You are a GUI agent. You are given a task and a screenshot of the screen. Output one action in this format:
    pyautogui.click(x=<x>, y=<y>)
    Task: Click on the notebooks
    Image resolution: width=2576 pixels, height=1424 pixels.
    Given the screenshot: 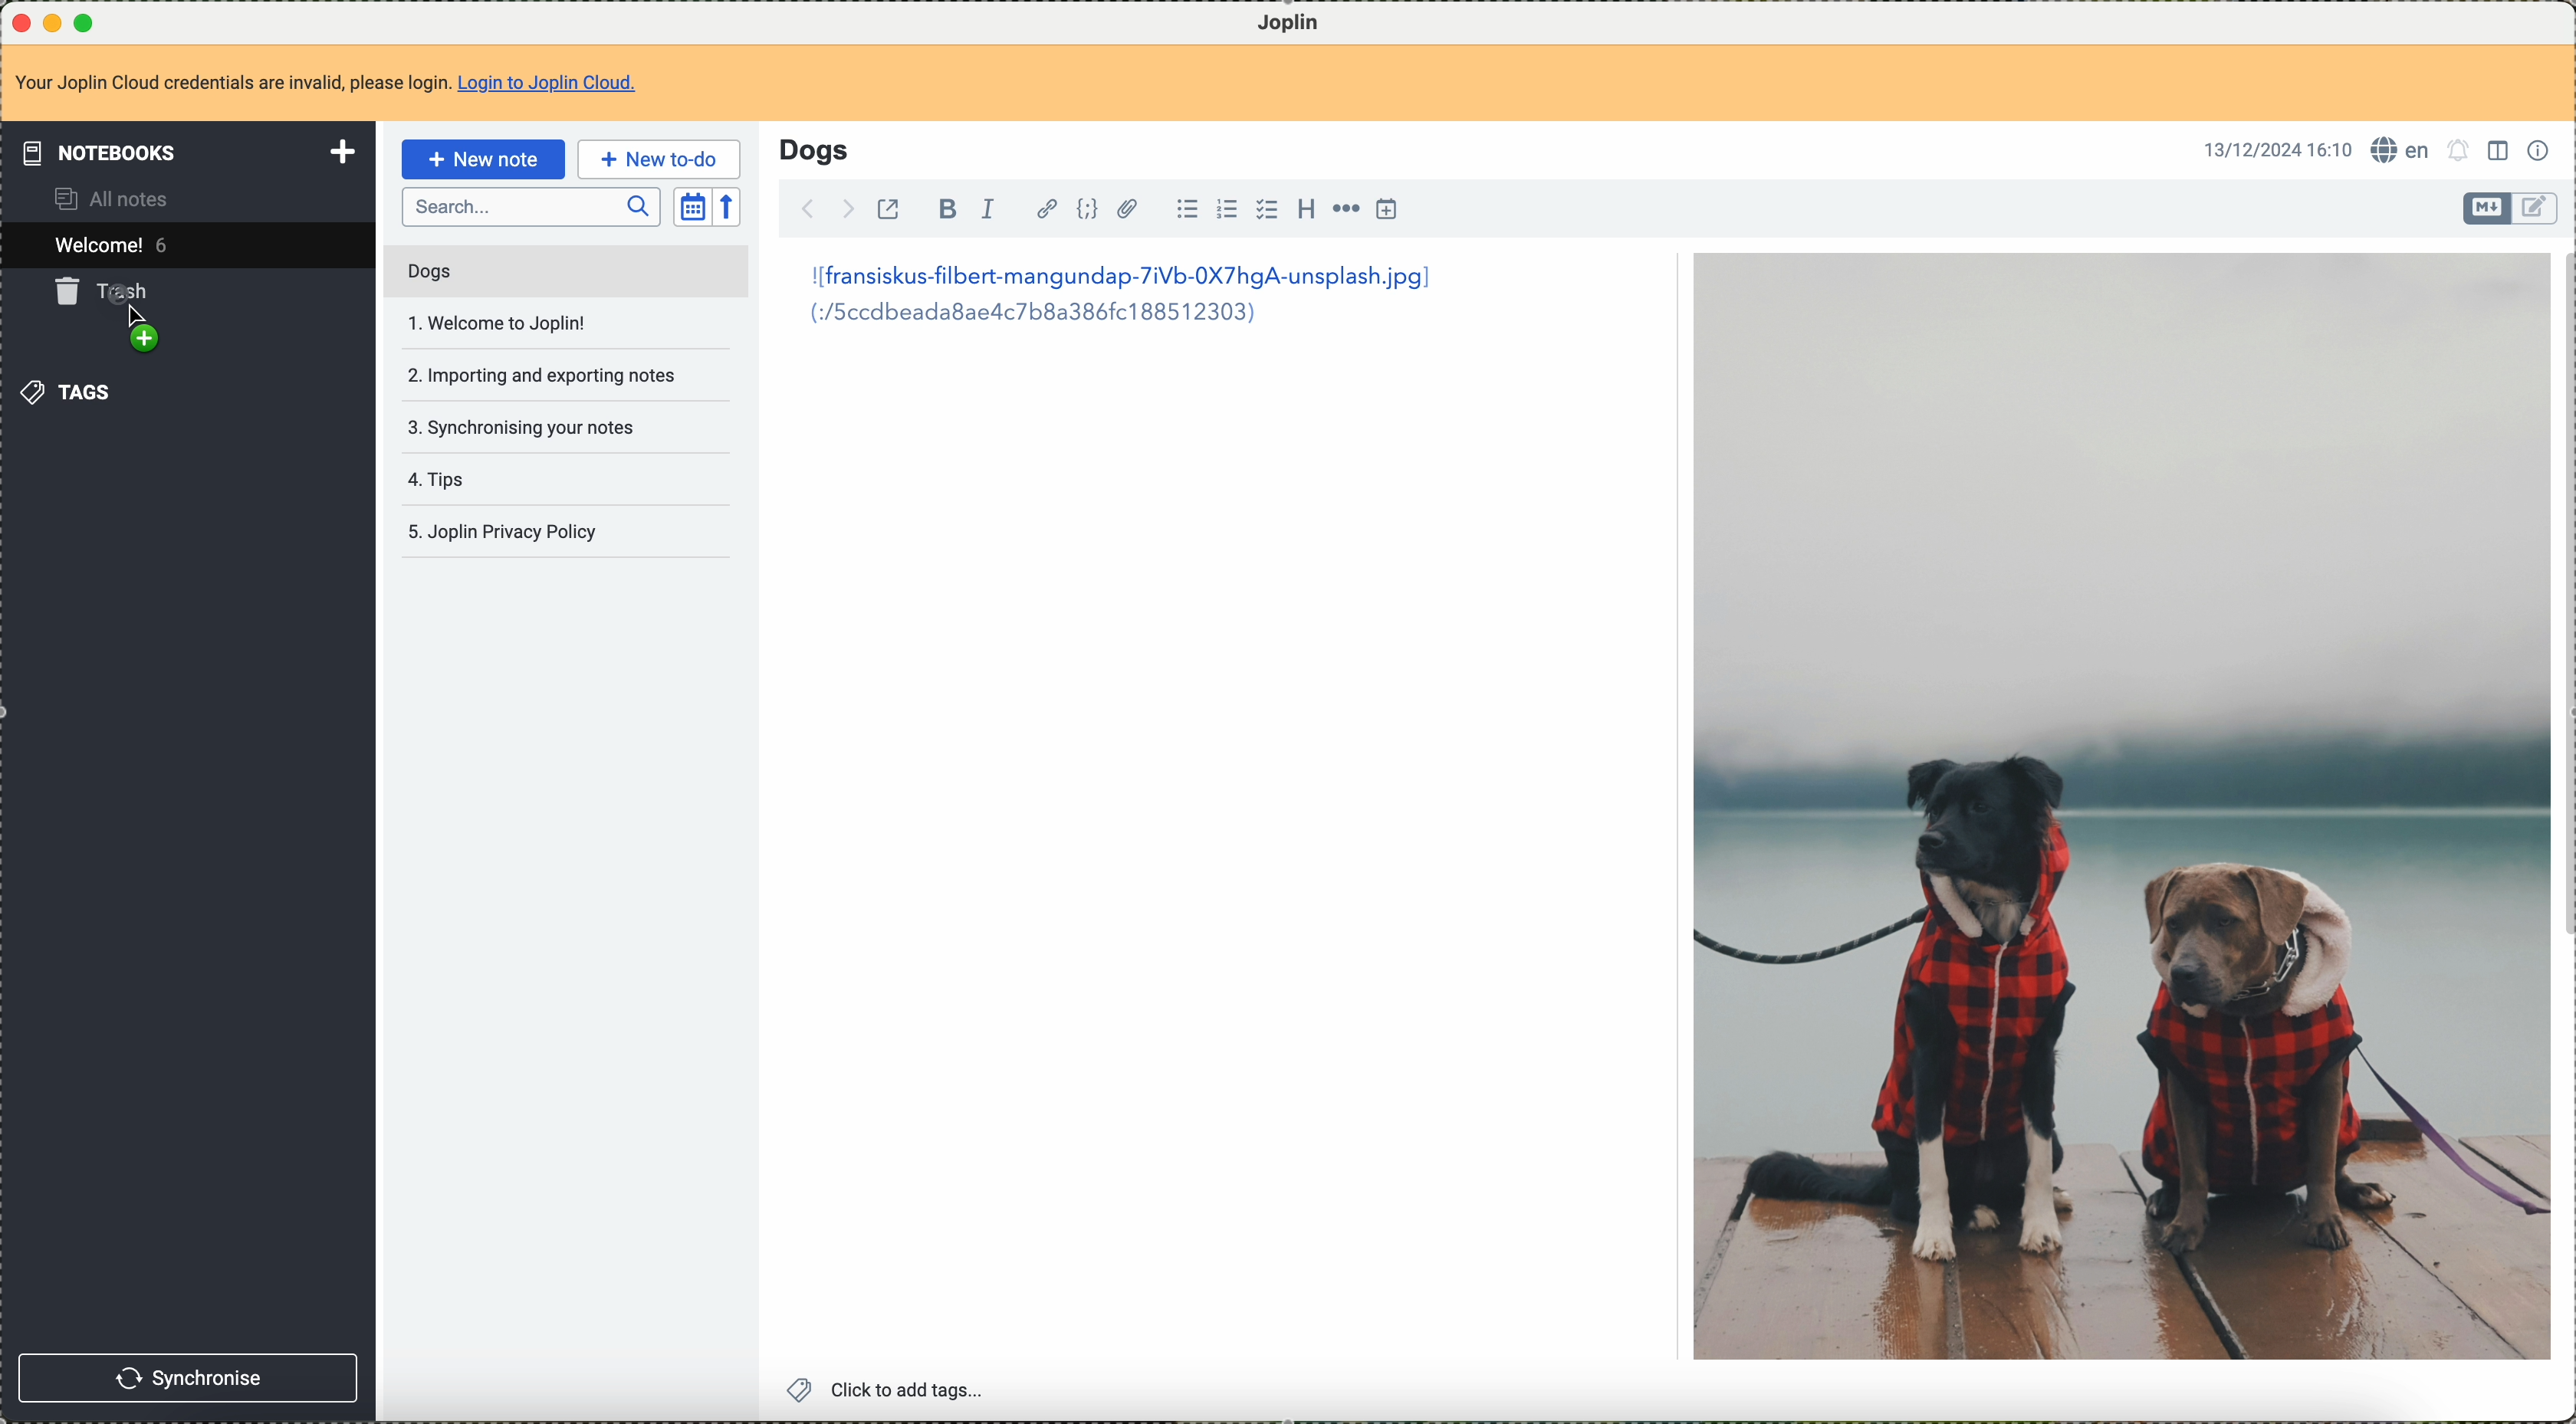 What is the action you would take?
    pyautogui.click(x=187, y=149)
    